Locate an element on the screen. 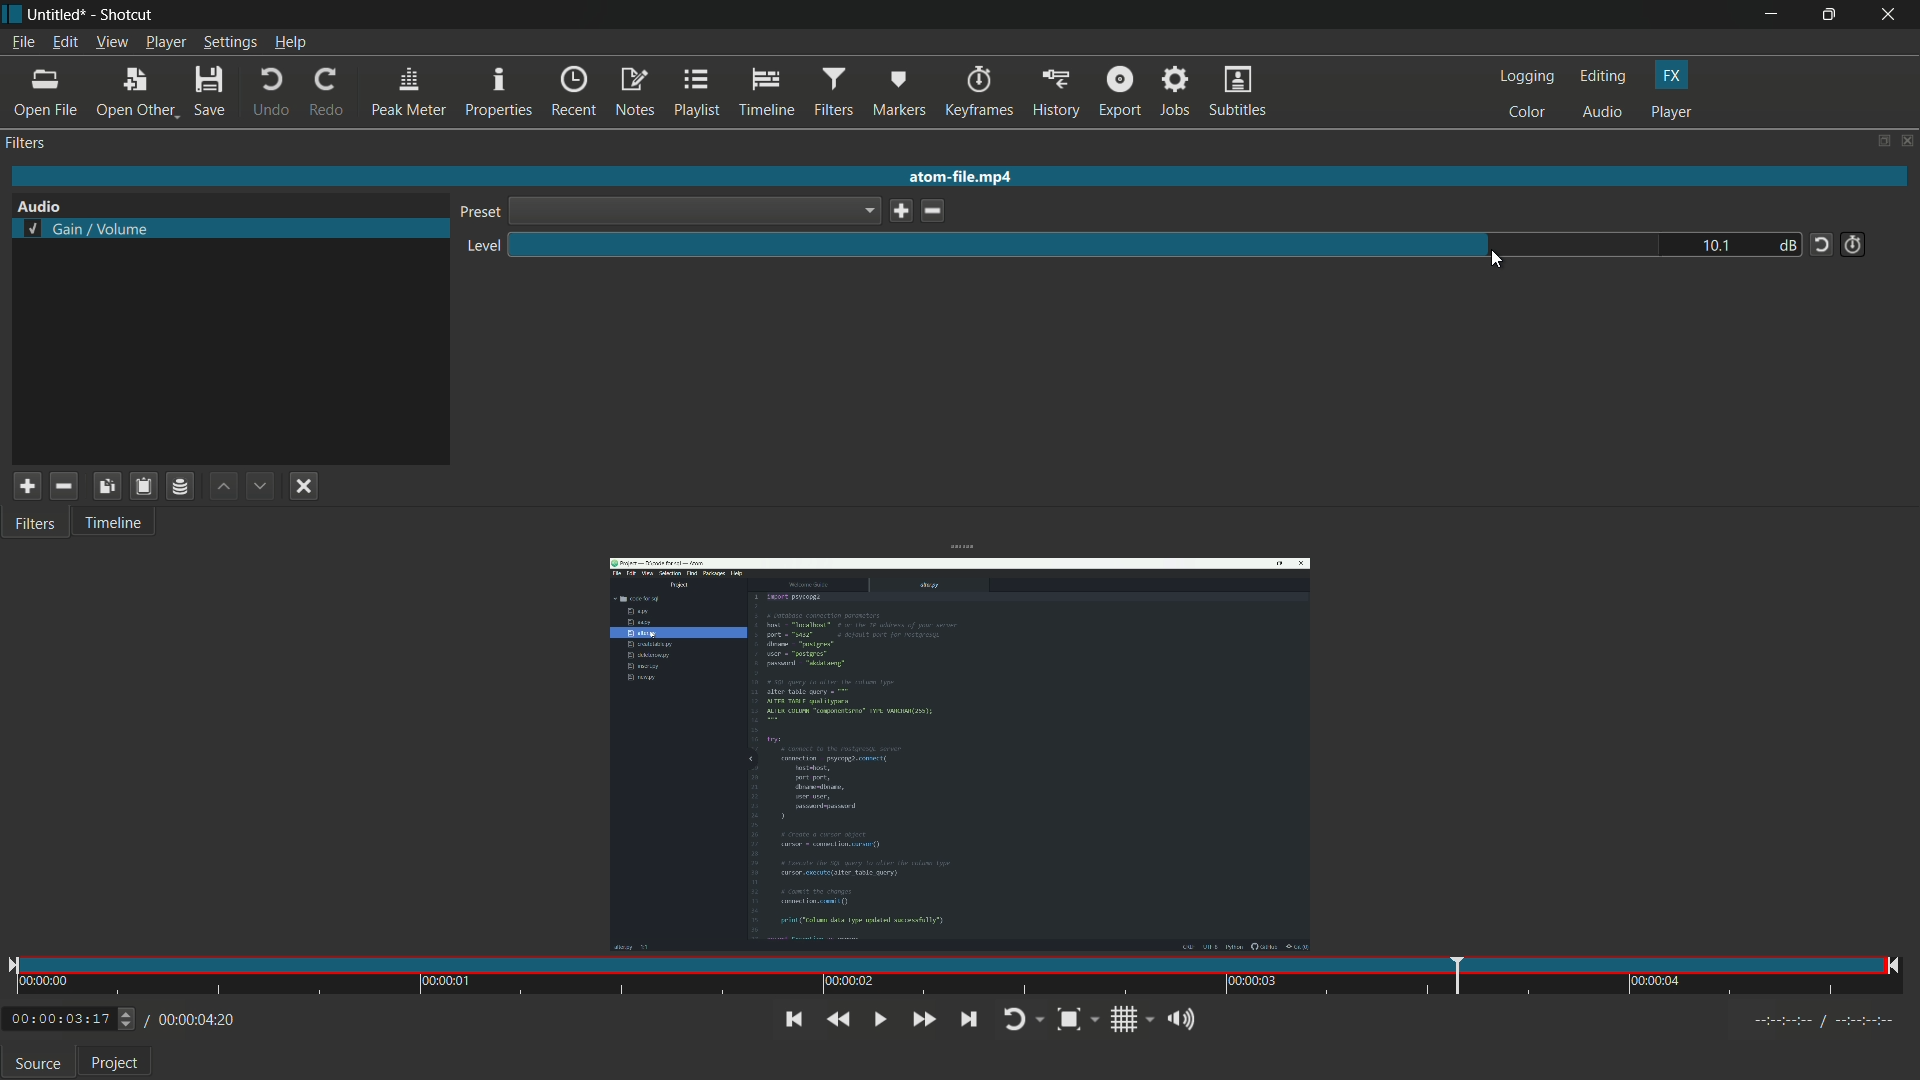 The height and width of the screenshot is (1080, 1920). reset tot default is located at coordinates (1821, 244).